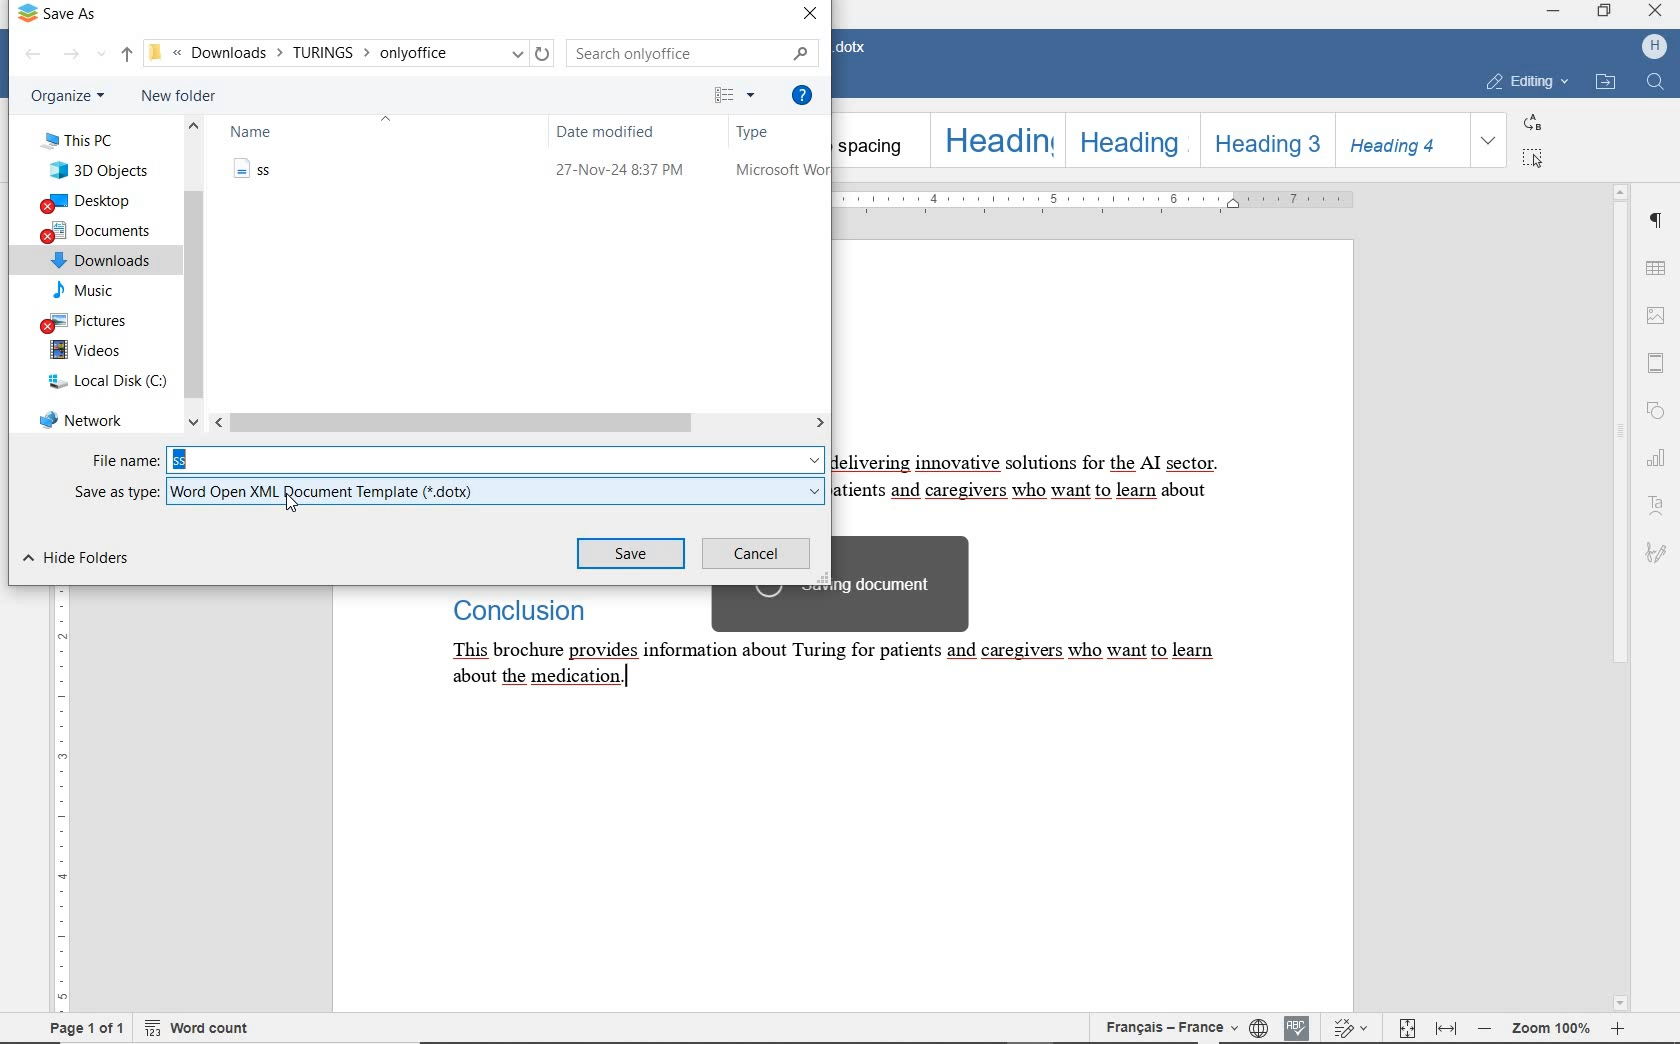 The image size is (1680, 1044). Describe the element at coordinates (1446, 1028) in the screenshot. I see `FIT TO WIDTH` at that location.